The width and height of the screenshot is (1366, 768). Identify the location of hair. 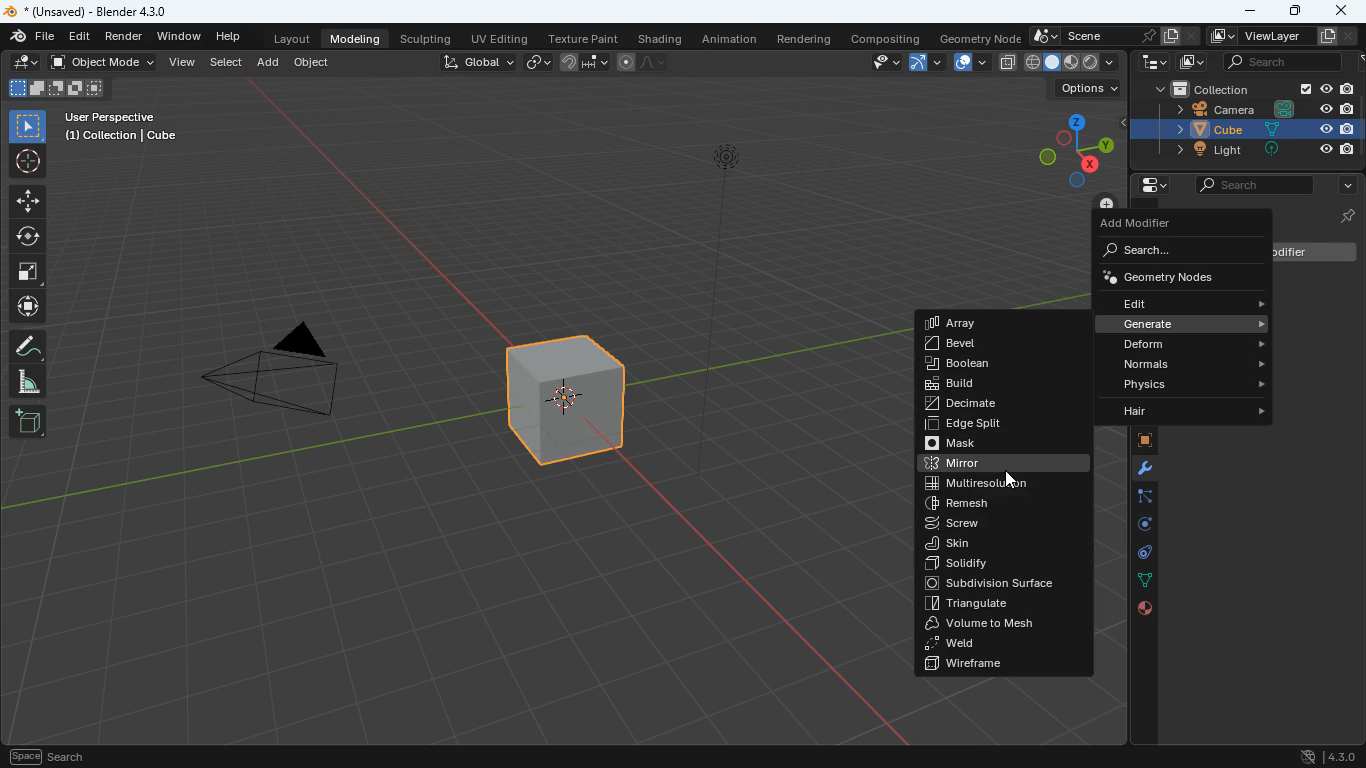
(1186, 413).